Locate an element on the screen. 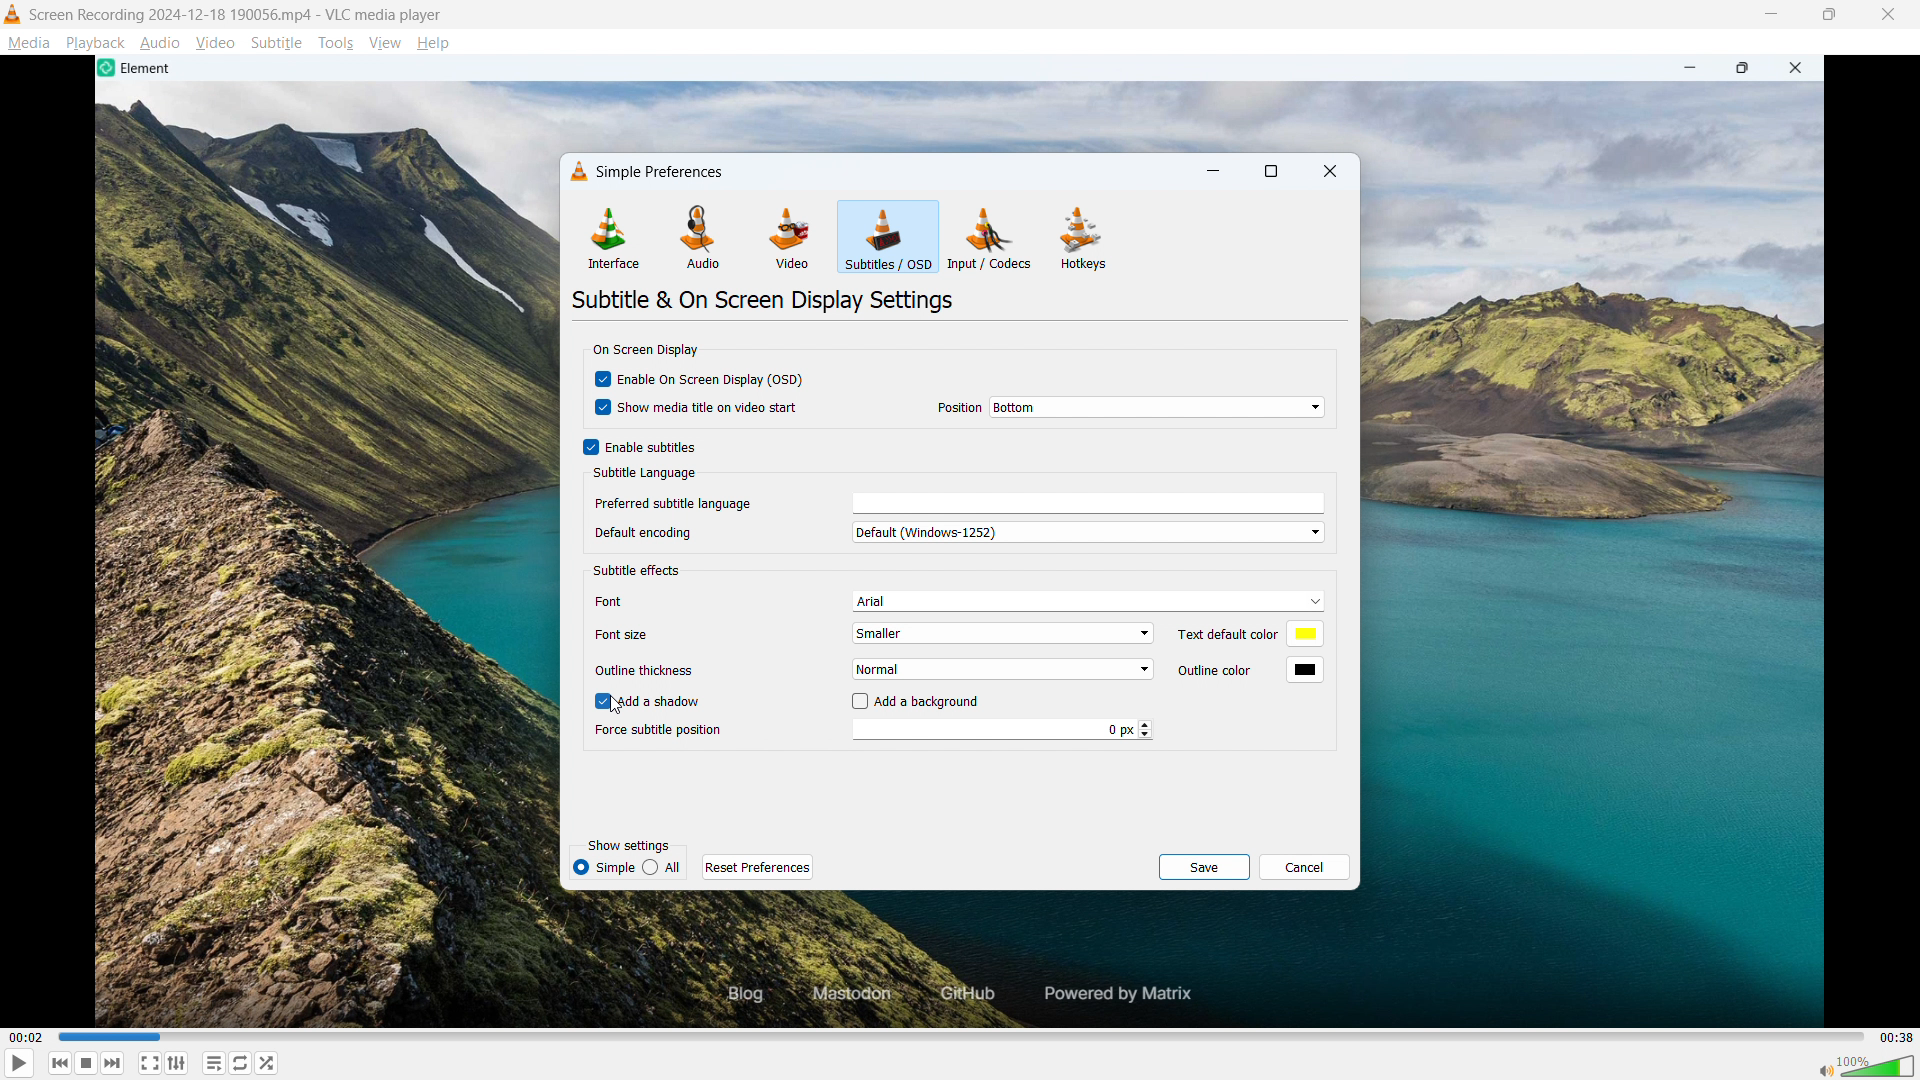 This screenshot has height=1080, width=1920. Smaller is located at coordinates (1005, 633).